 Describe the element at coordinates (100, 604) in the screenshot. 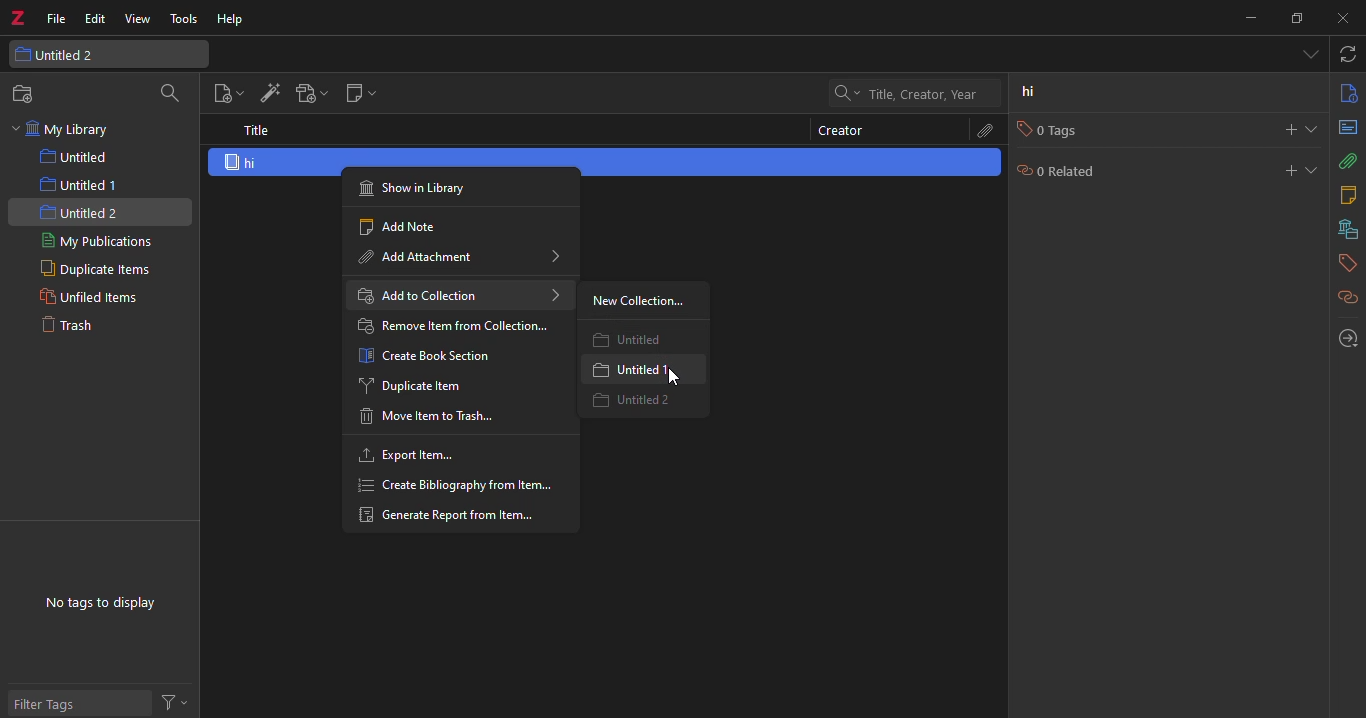

I see `no tags to display` at that location.